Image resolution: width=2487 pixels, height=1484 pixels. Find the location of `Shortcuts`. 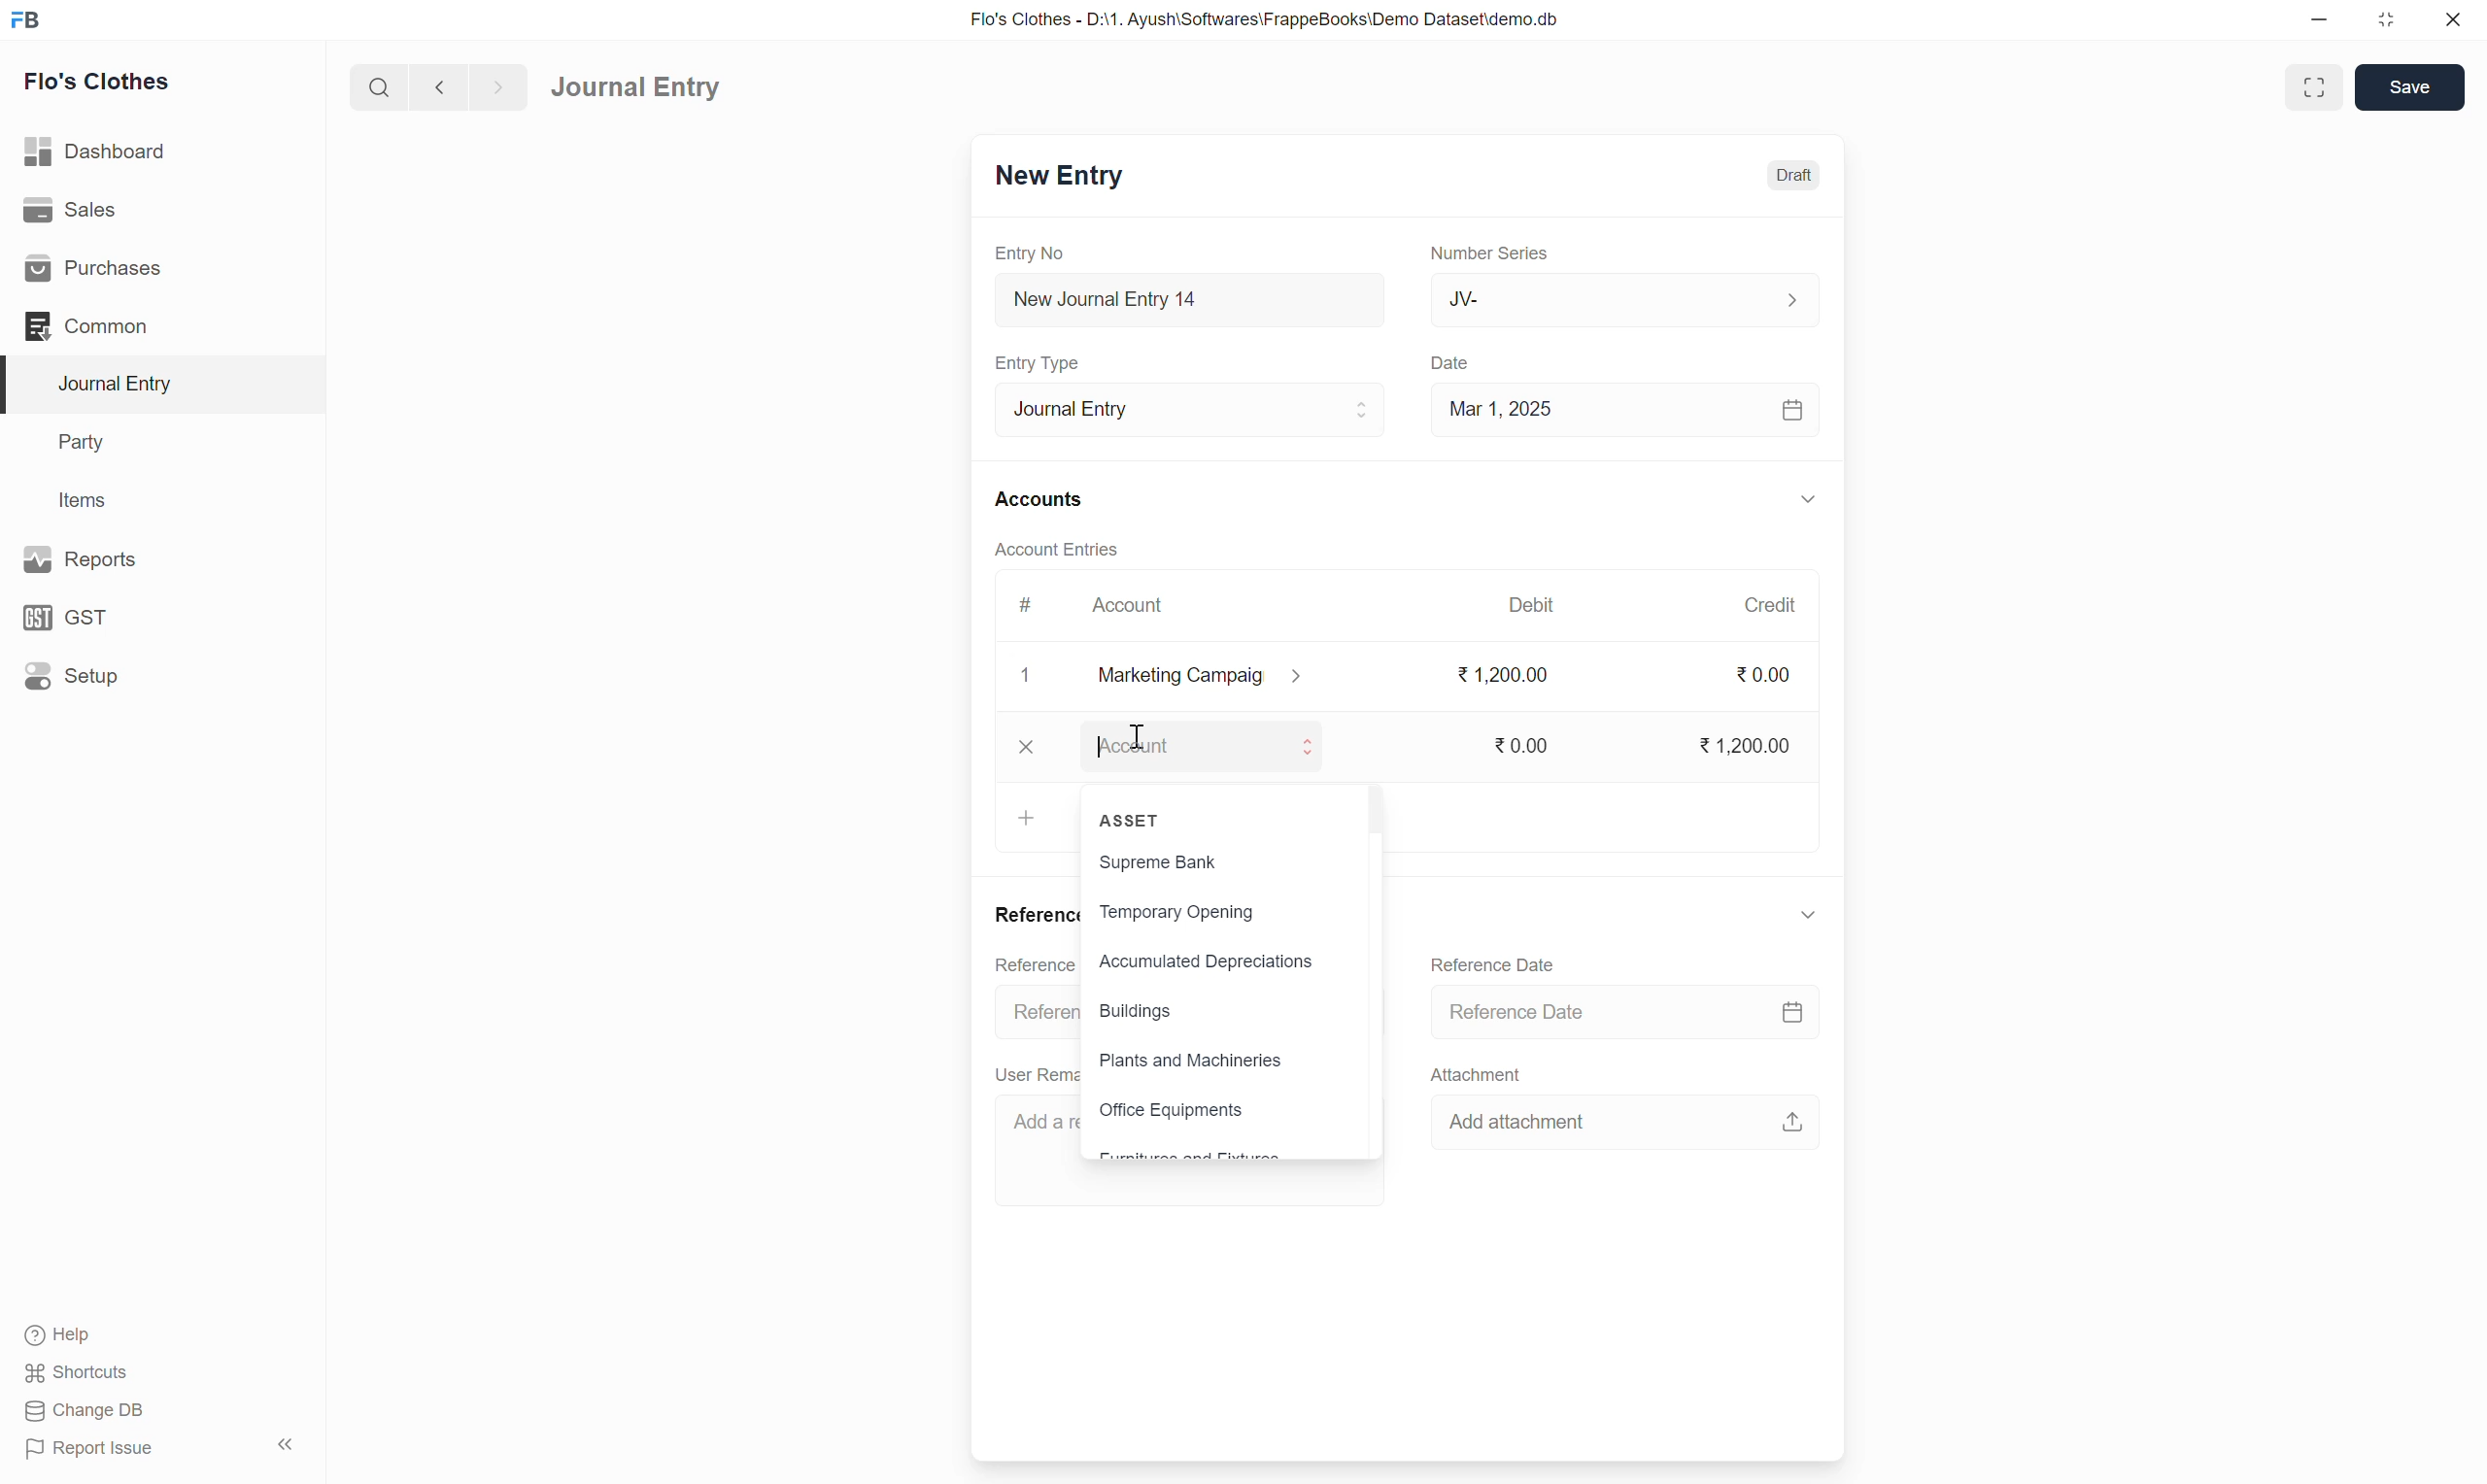

Shortcuts is located at coordinates (84, 1373).